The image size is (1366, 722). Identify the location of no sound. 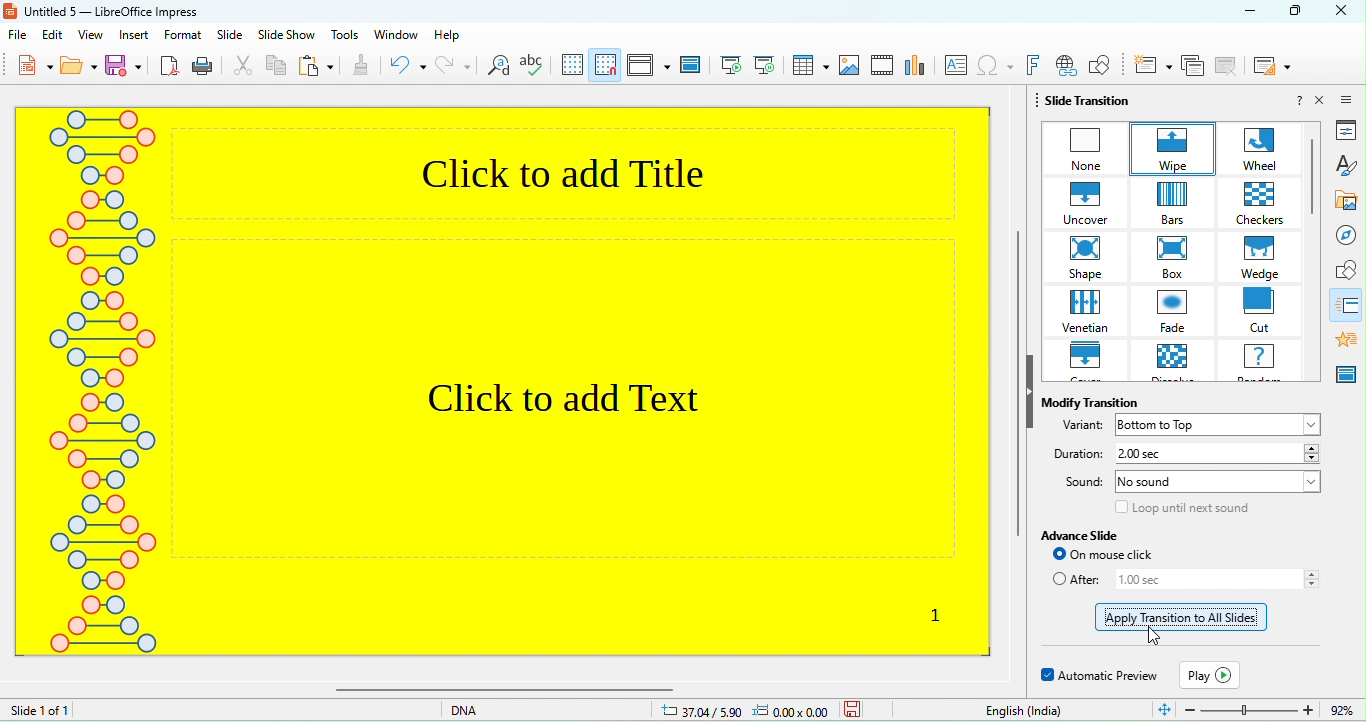
(1218, 485).